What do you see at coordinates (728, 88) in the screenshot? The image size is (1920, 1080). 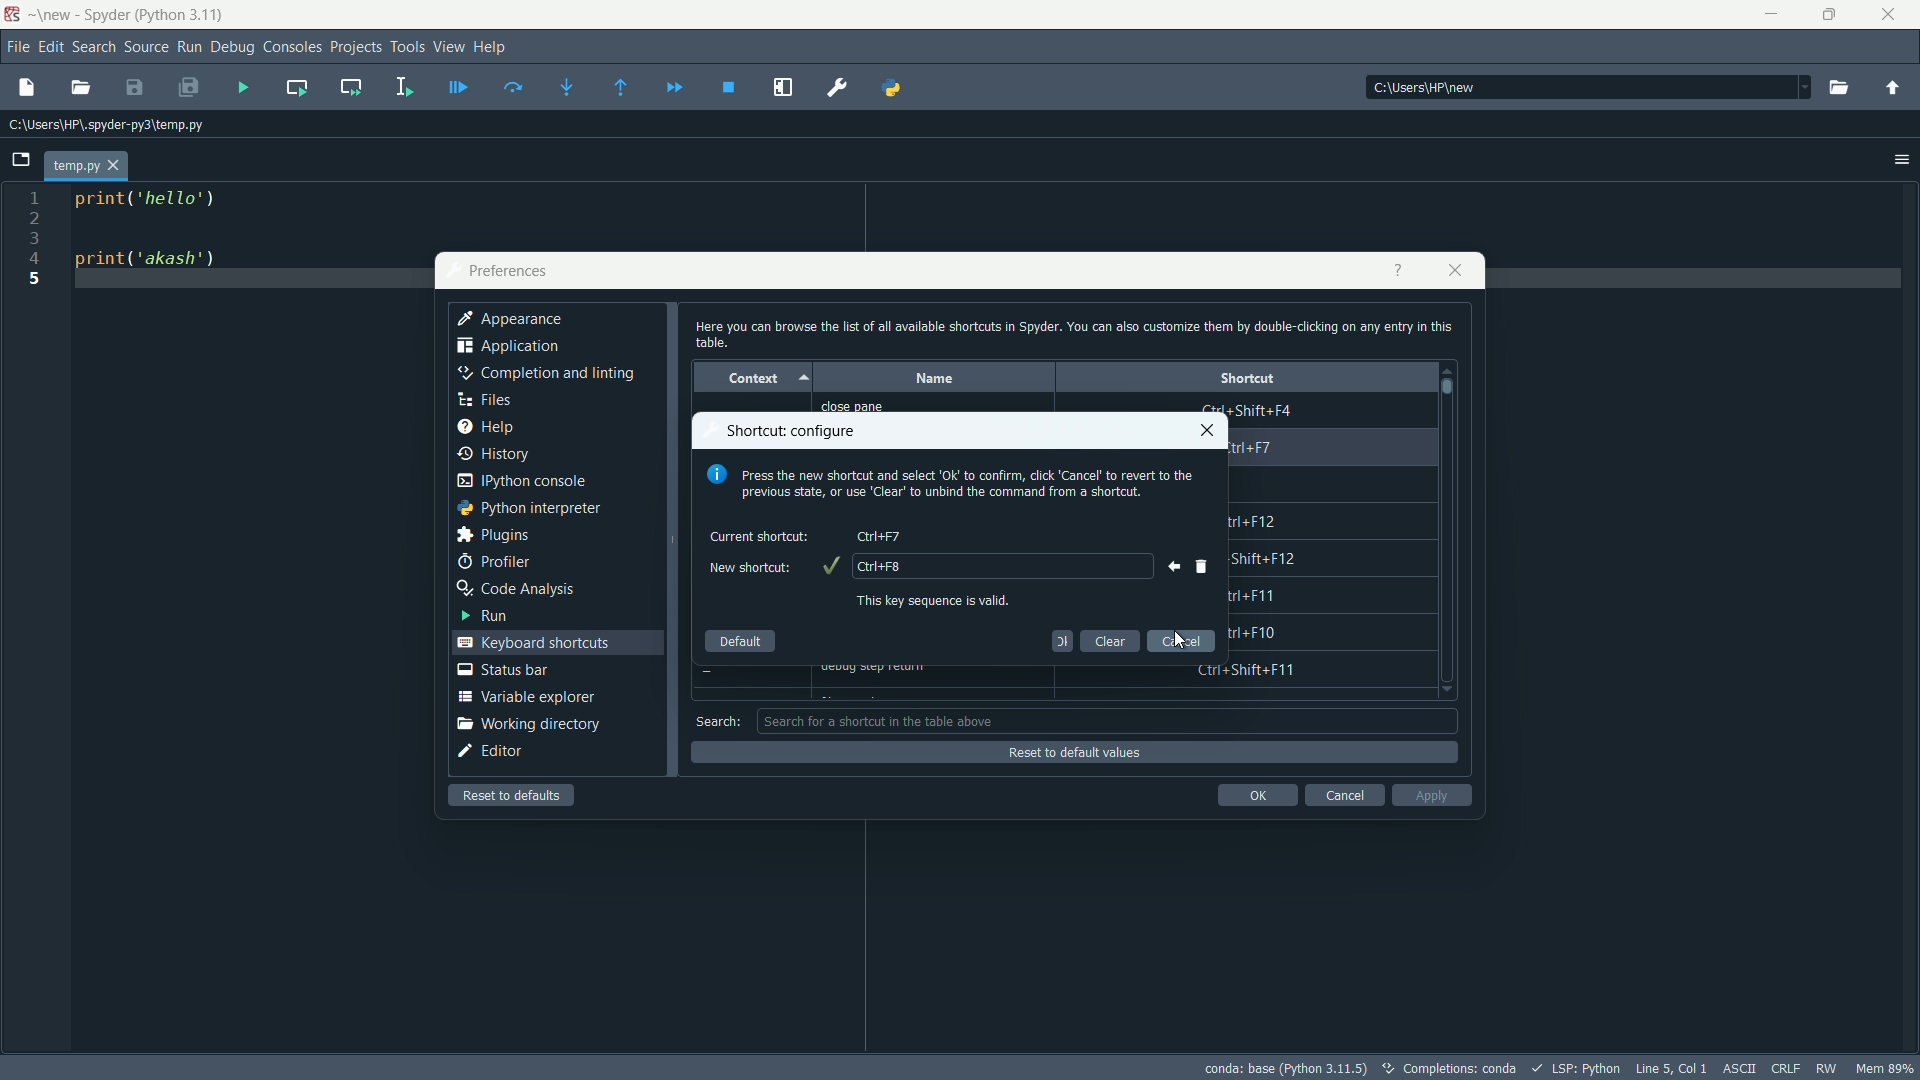 I see `stop debugging` at bounding box center [728, 88].